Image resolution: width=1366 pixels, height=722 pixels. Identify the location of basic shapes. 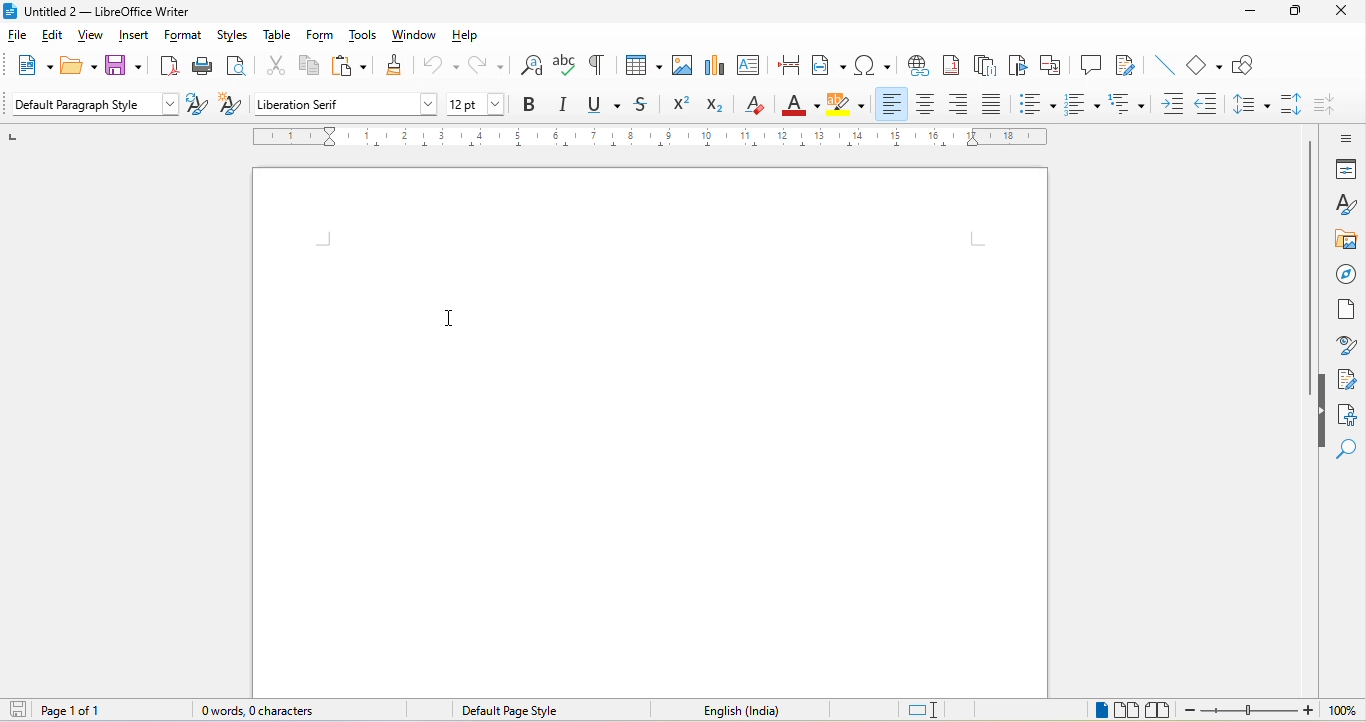
(1201, 65).